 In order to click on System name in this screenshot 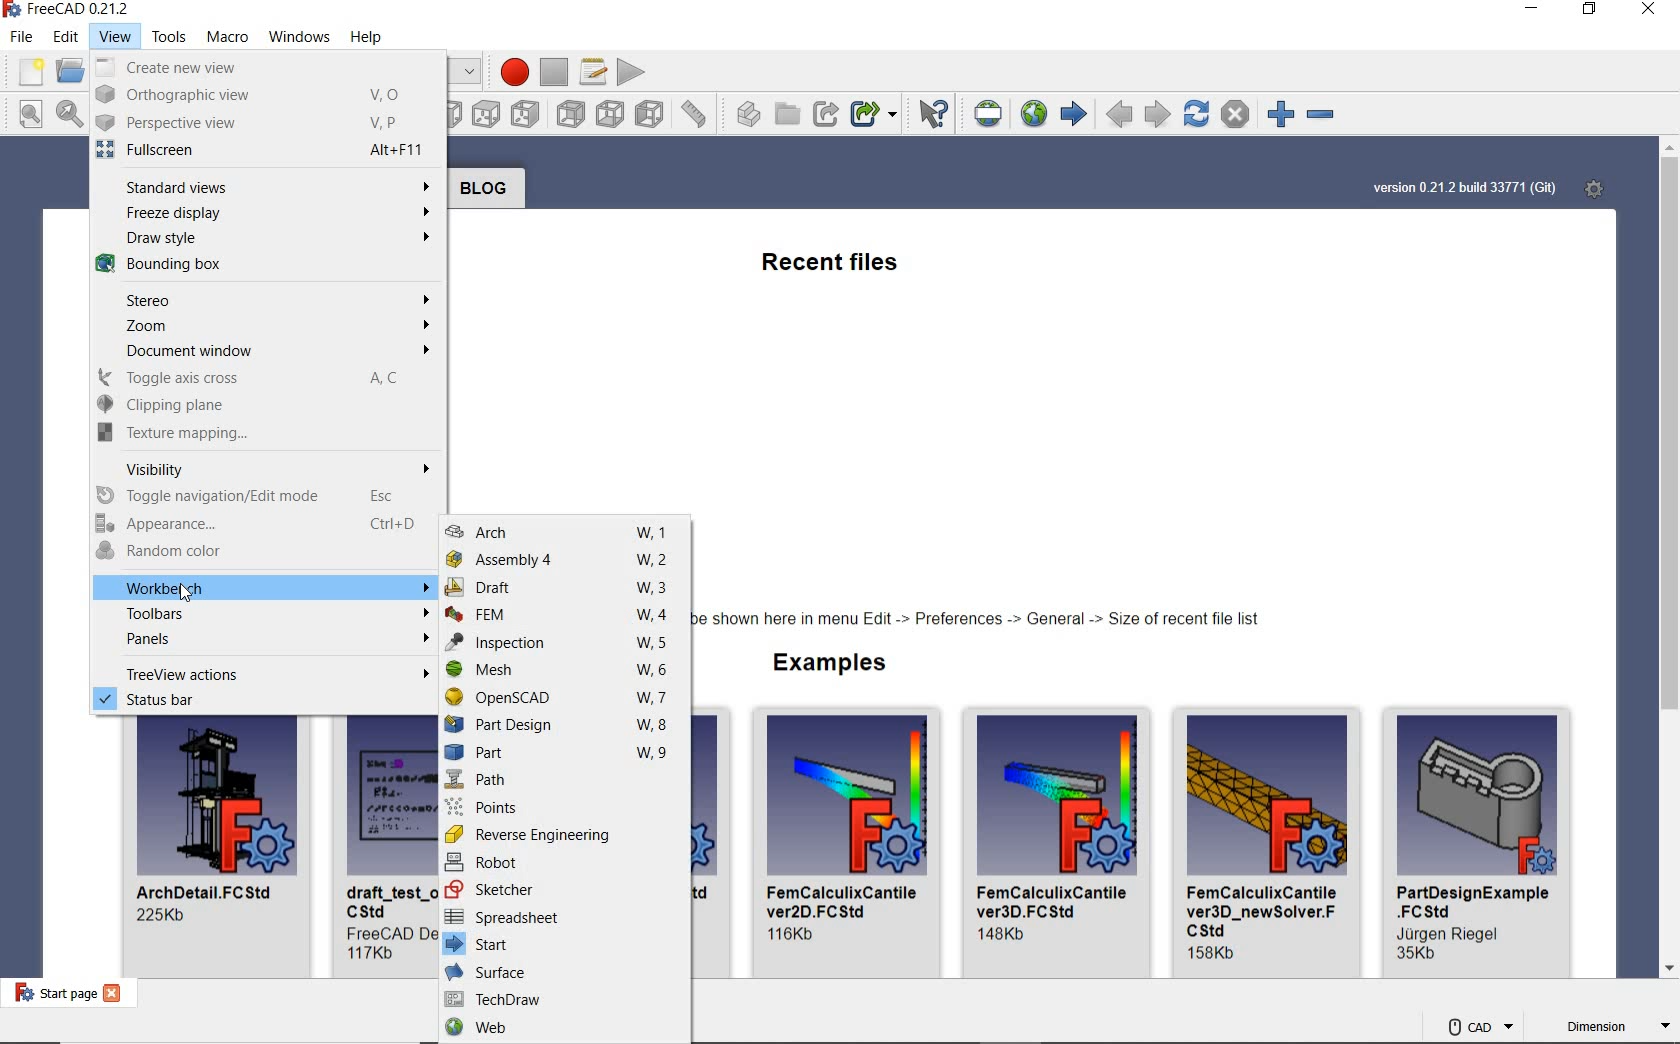, I will do `click(67, 12)`.